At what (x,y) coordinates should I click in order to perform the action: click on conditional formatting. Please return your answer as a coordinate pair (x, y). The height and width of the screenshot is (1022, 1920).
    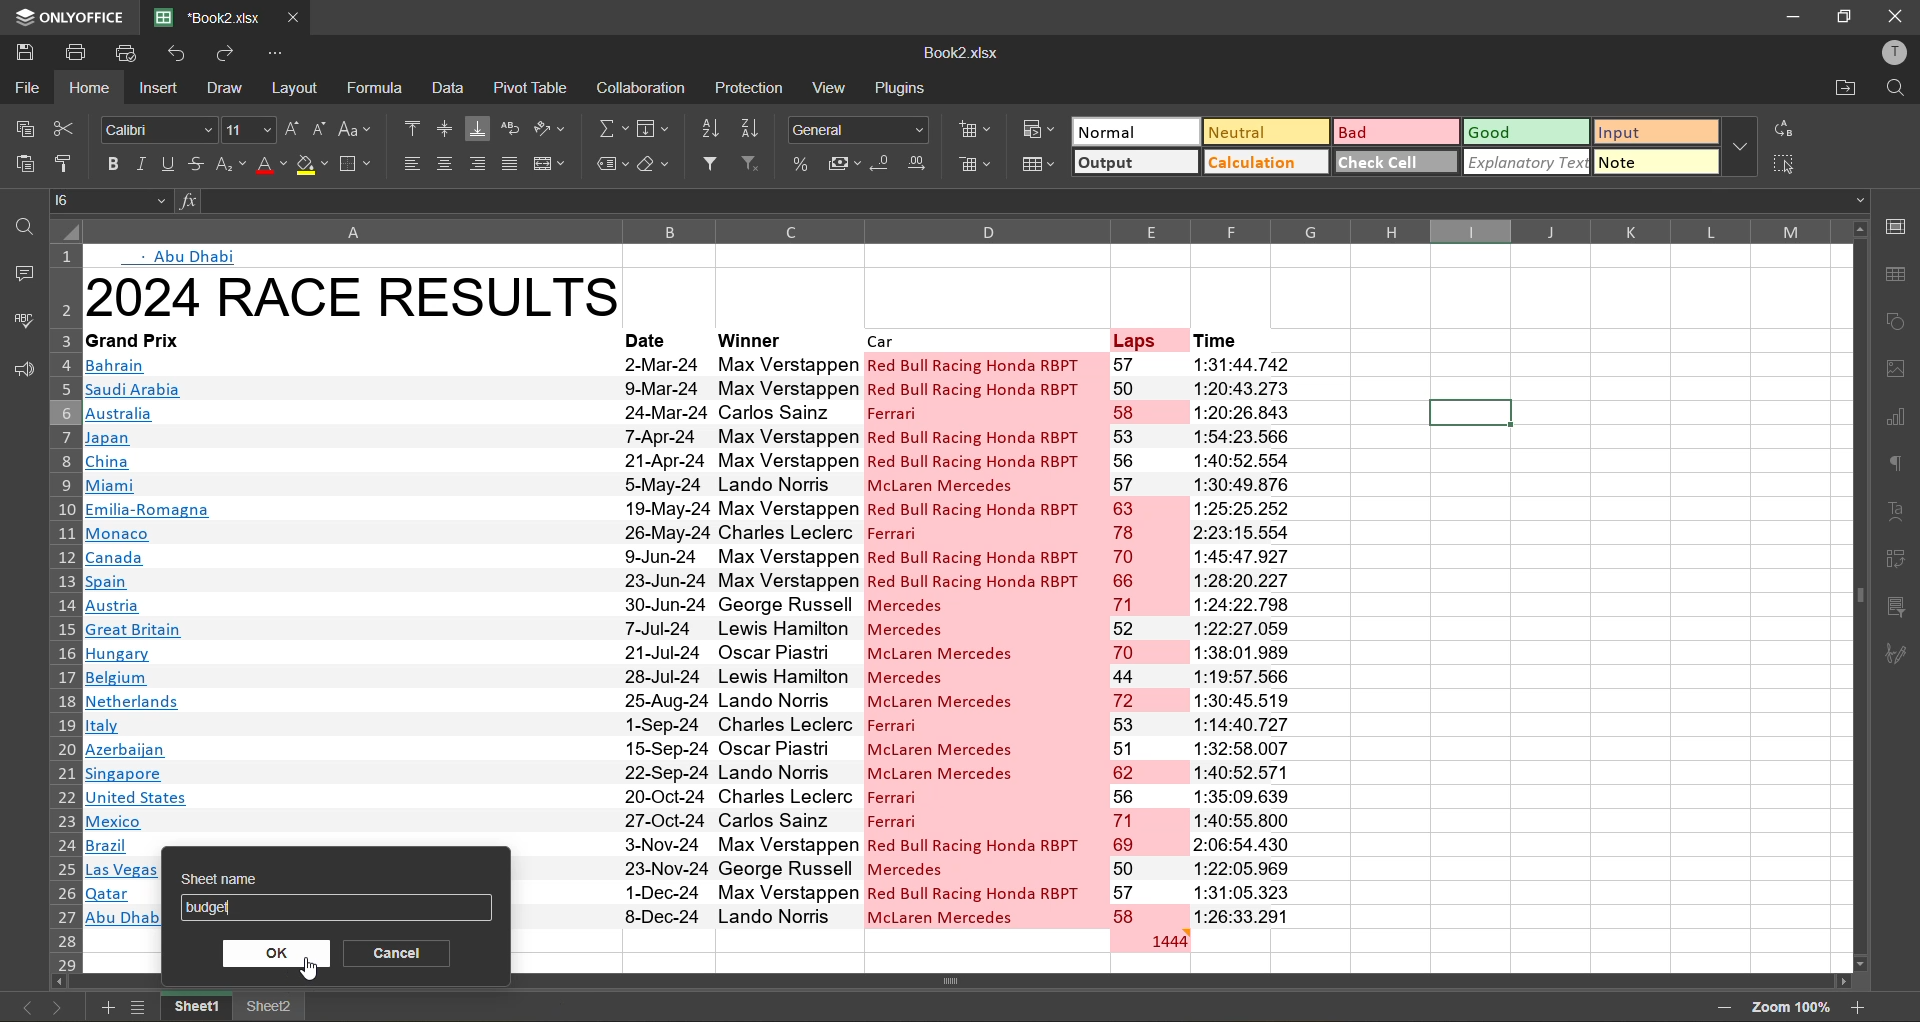
    Looking at the image, I should click on (1038, 130).